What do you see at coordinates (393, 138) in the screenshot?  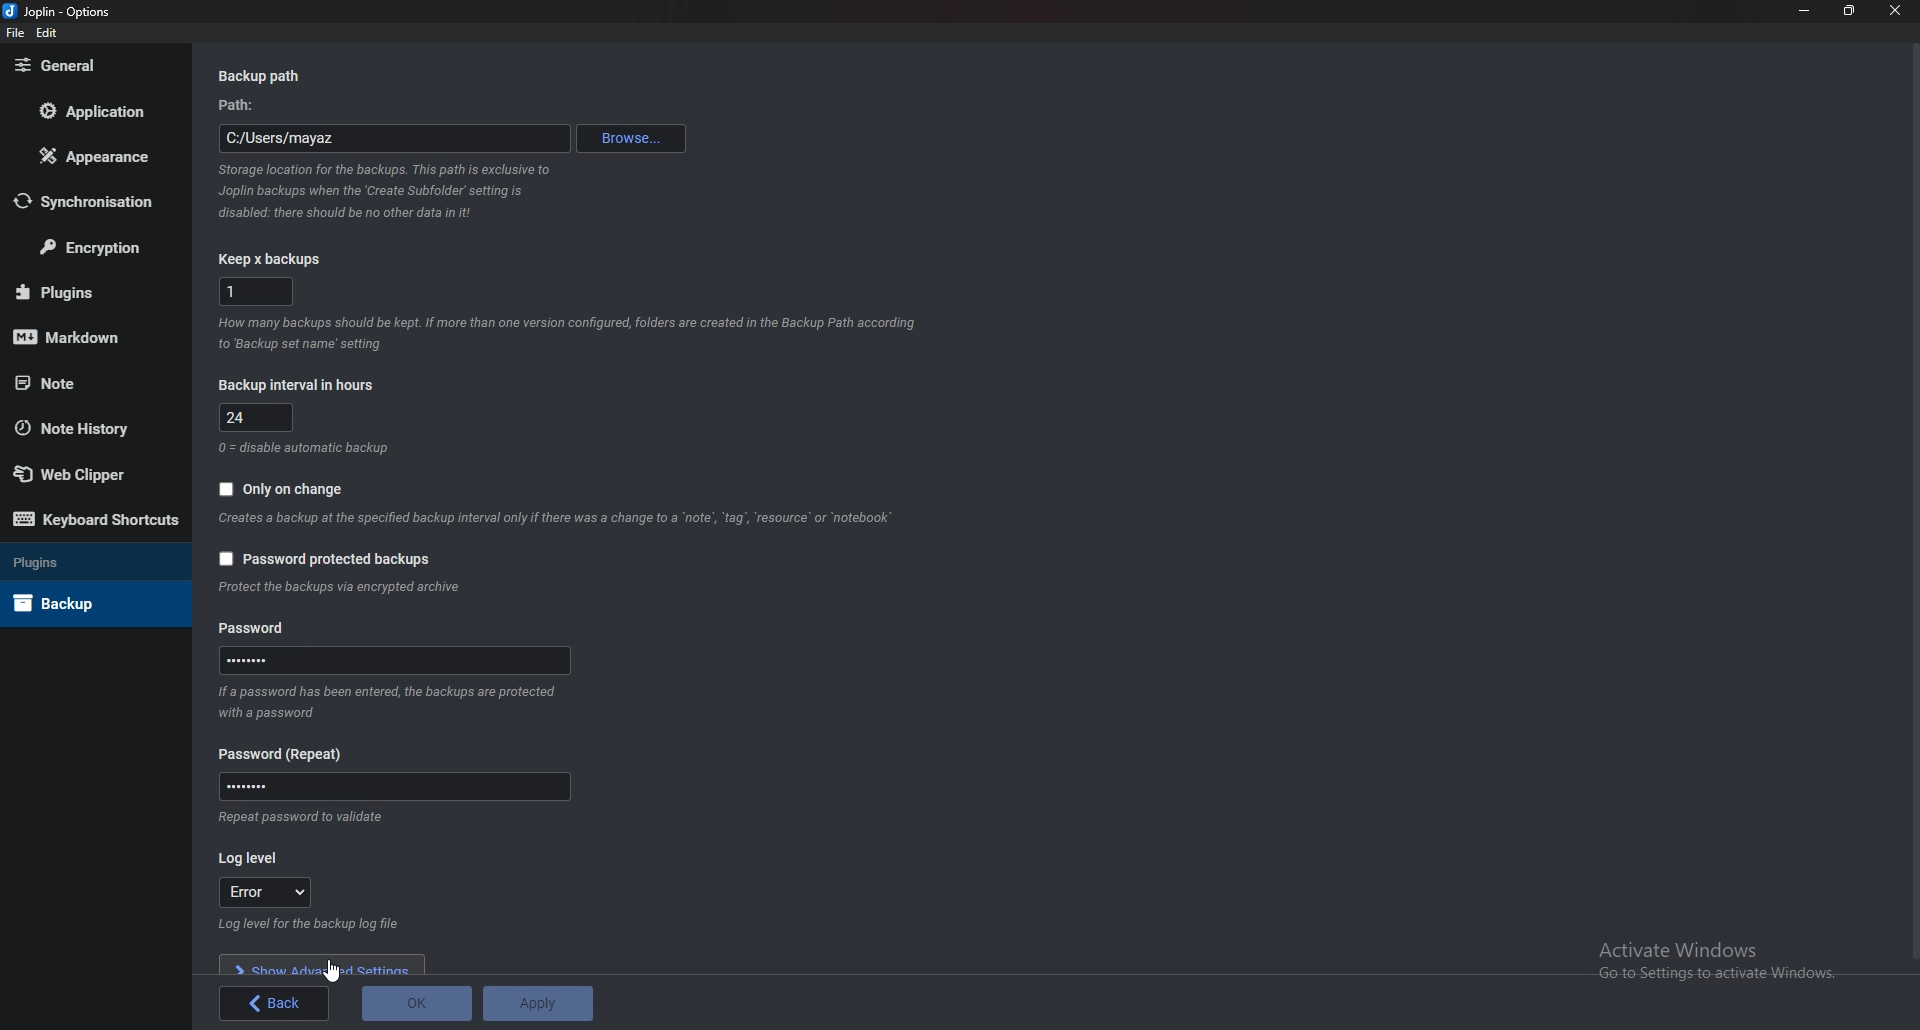 I see `path` at bounding box center [393, 138].